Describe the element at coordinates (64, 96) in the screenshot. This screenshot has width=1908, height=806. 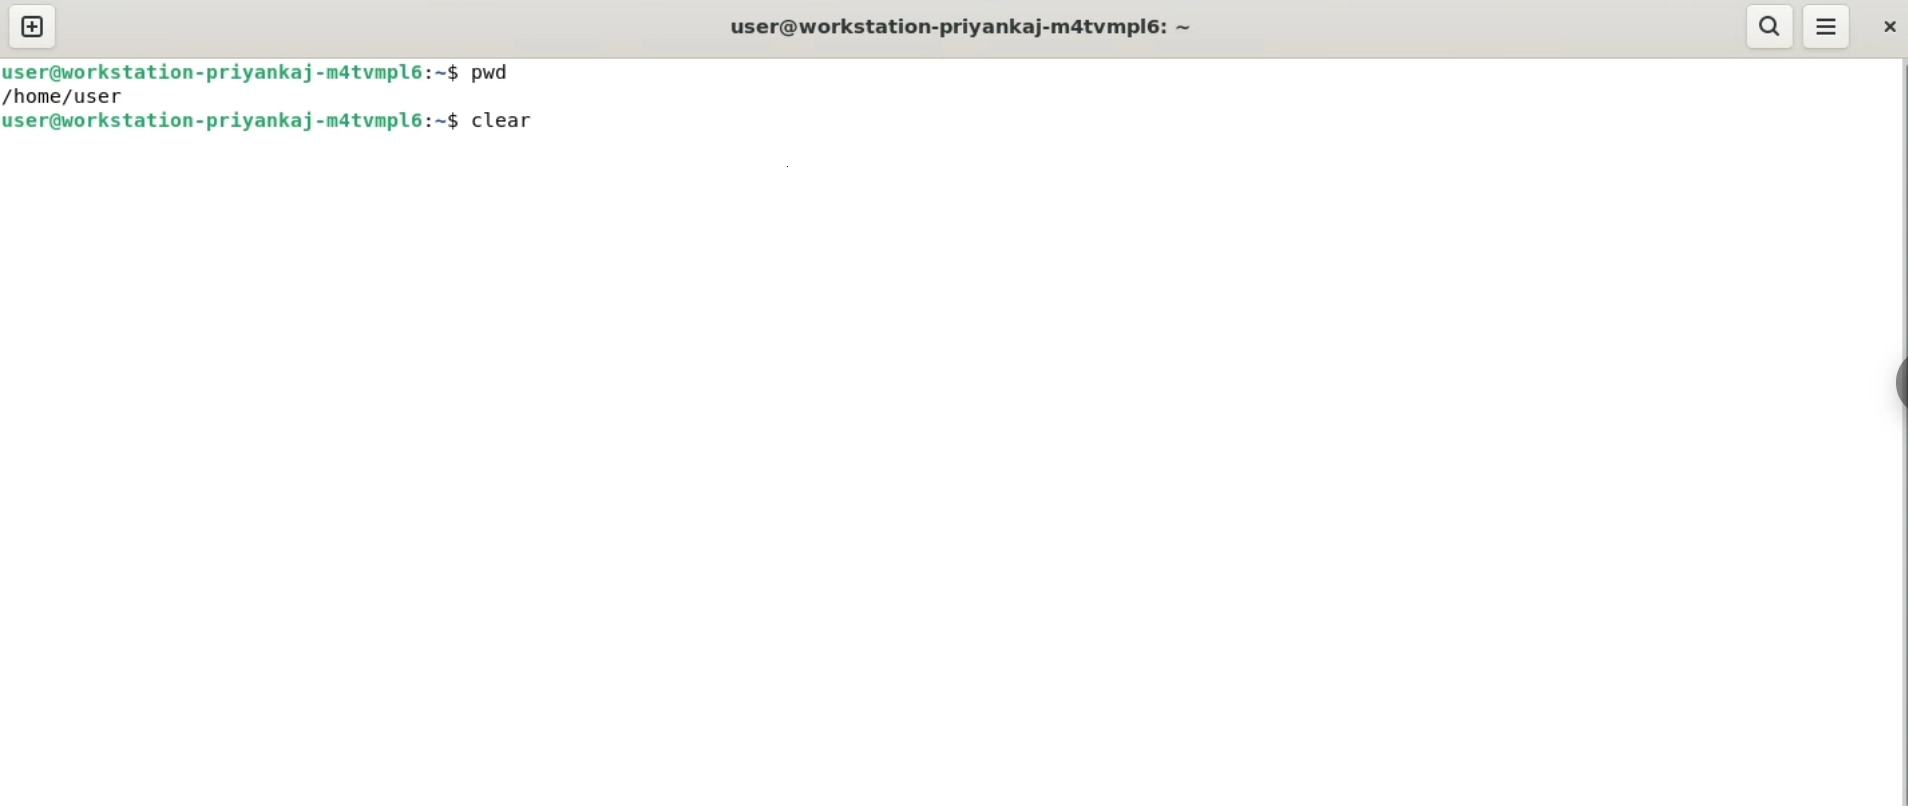
I see `/home/user` at that location.